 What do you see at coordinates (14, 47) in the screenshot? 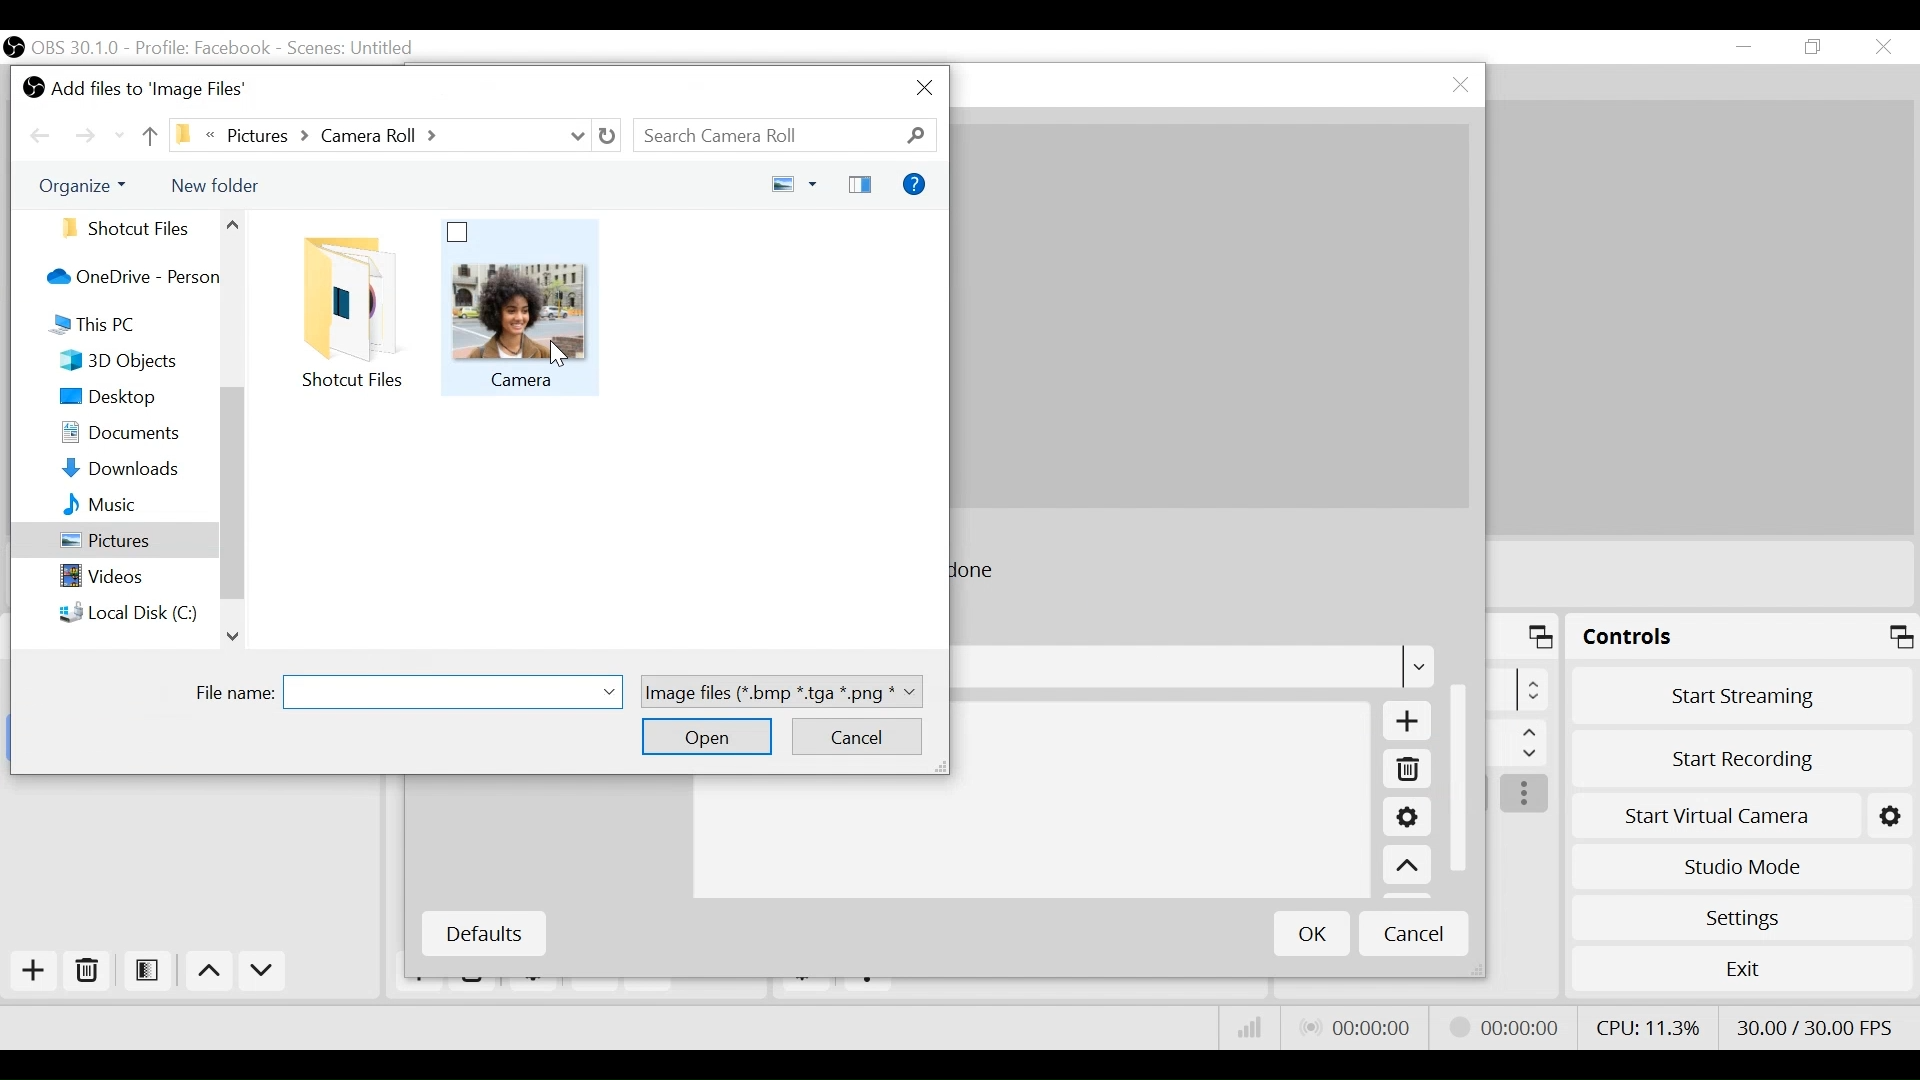
I see `OBS Desktop Icon` at bounding box center [14, 47].